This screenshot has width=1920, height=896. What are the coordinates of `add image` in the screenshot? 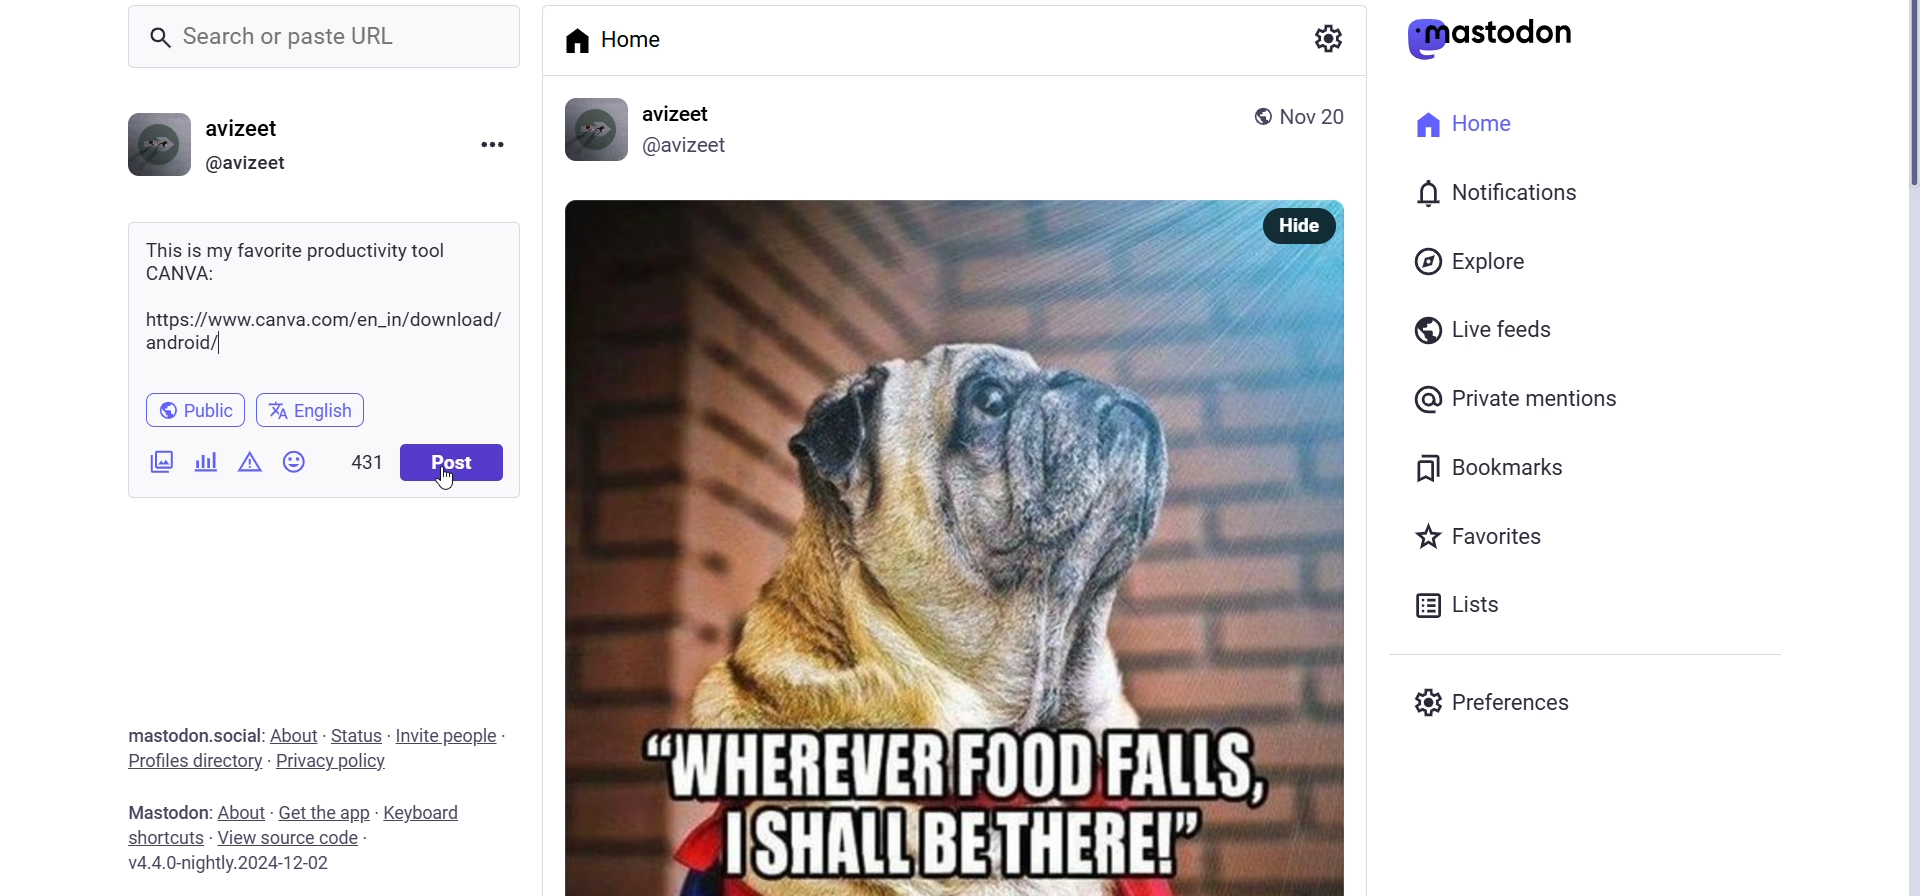 It's located at (149, 461).